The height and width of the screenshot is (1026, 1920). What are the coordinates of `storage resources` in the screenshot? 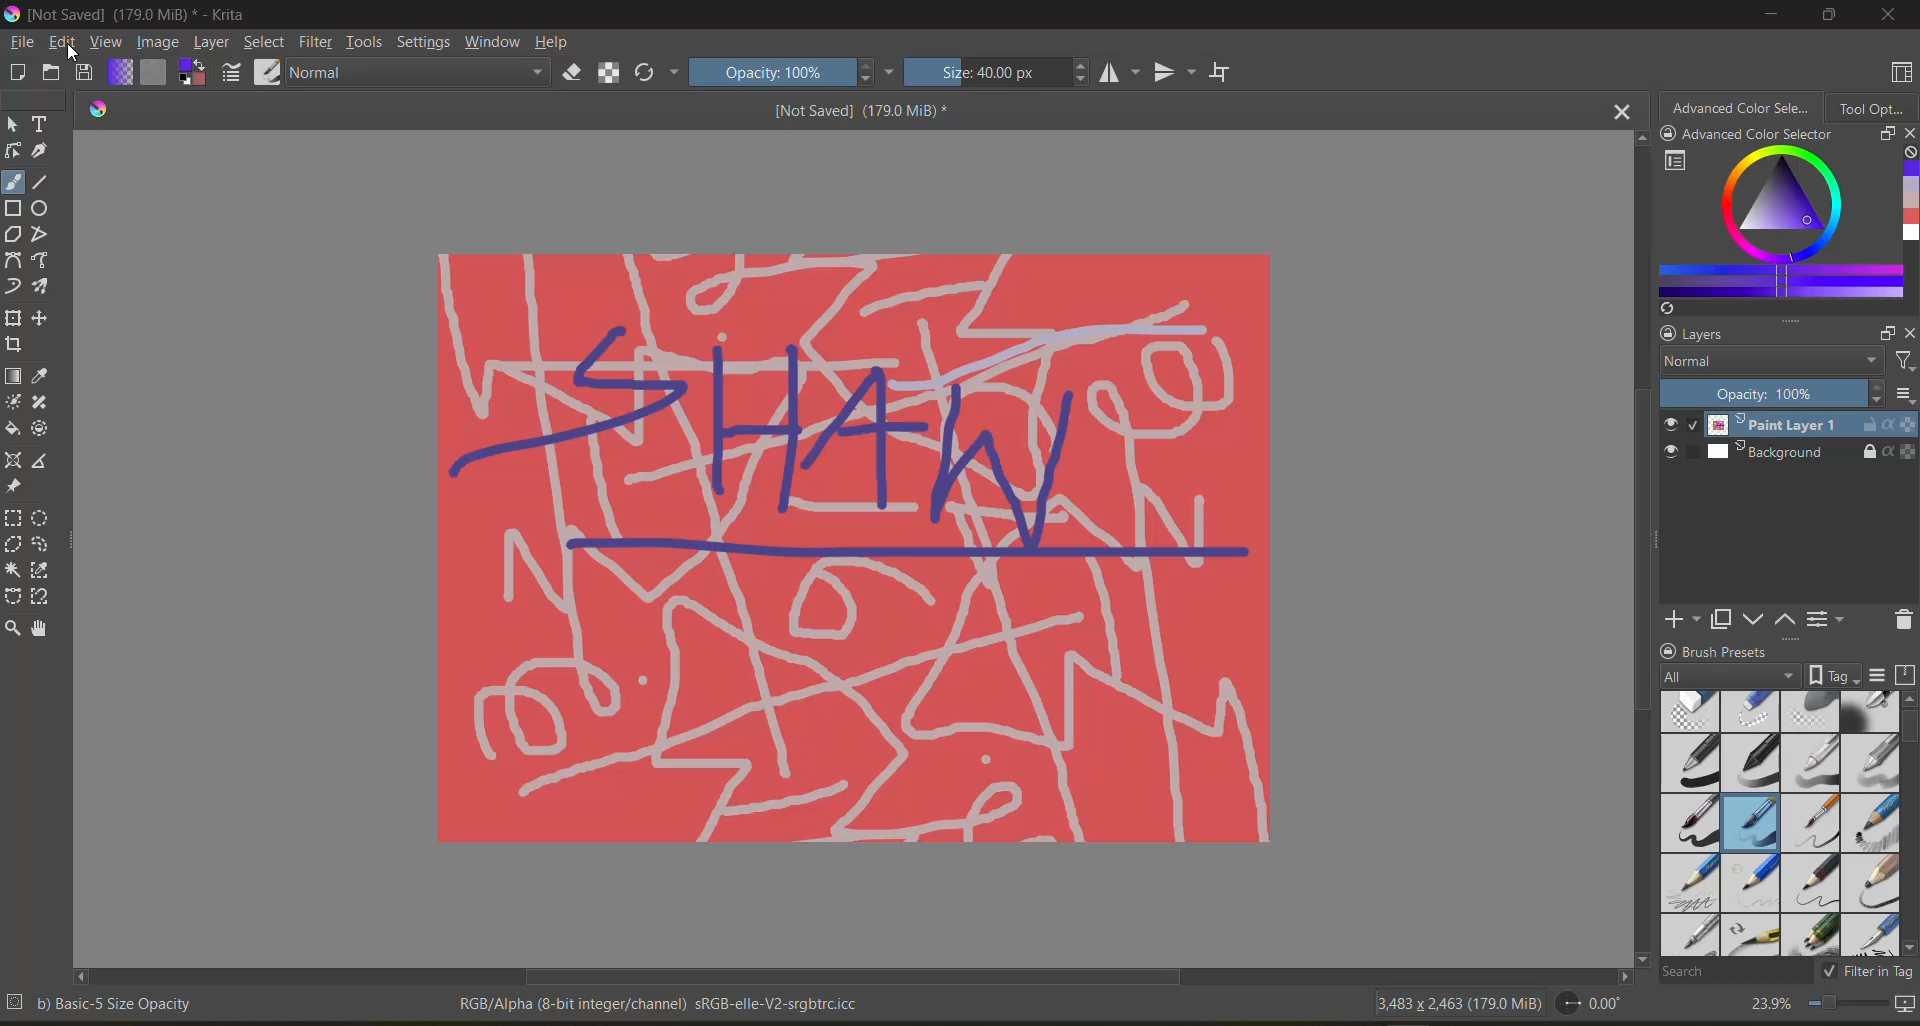 It's located at (1908, 677).